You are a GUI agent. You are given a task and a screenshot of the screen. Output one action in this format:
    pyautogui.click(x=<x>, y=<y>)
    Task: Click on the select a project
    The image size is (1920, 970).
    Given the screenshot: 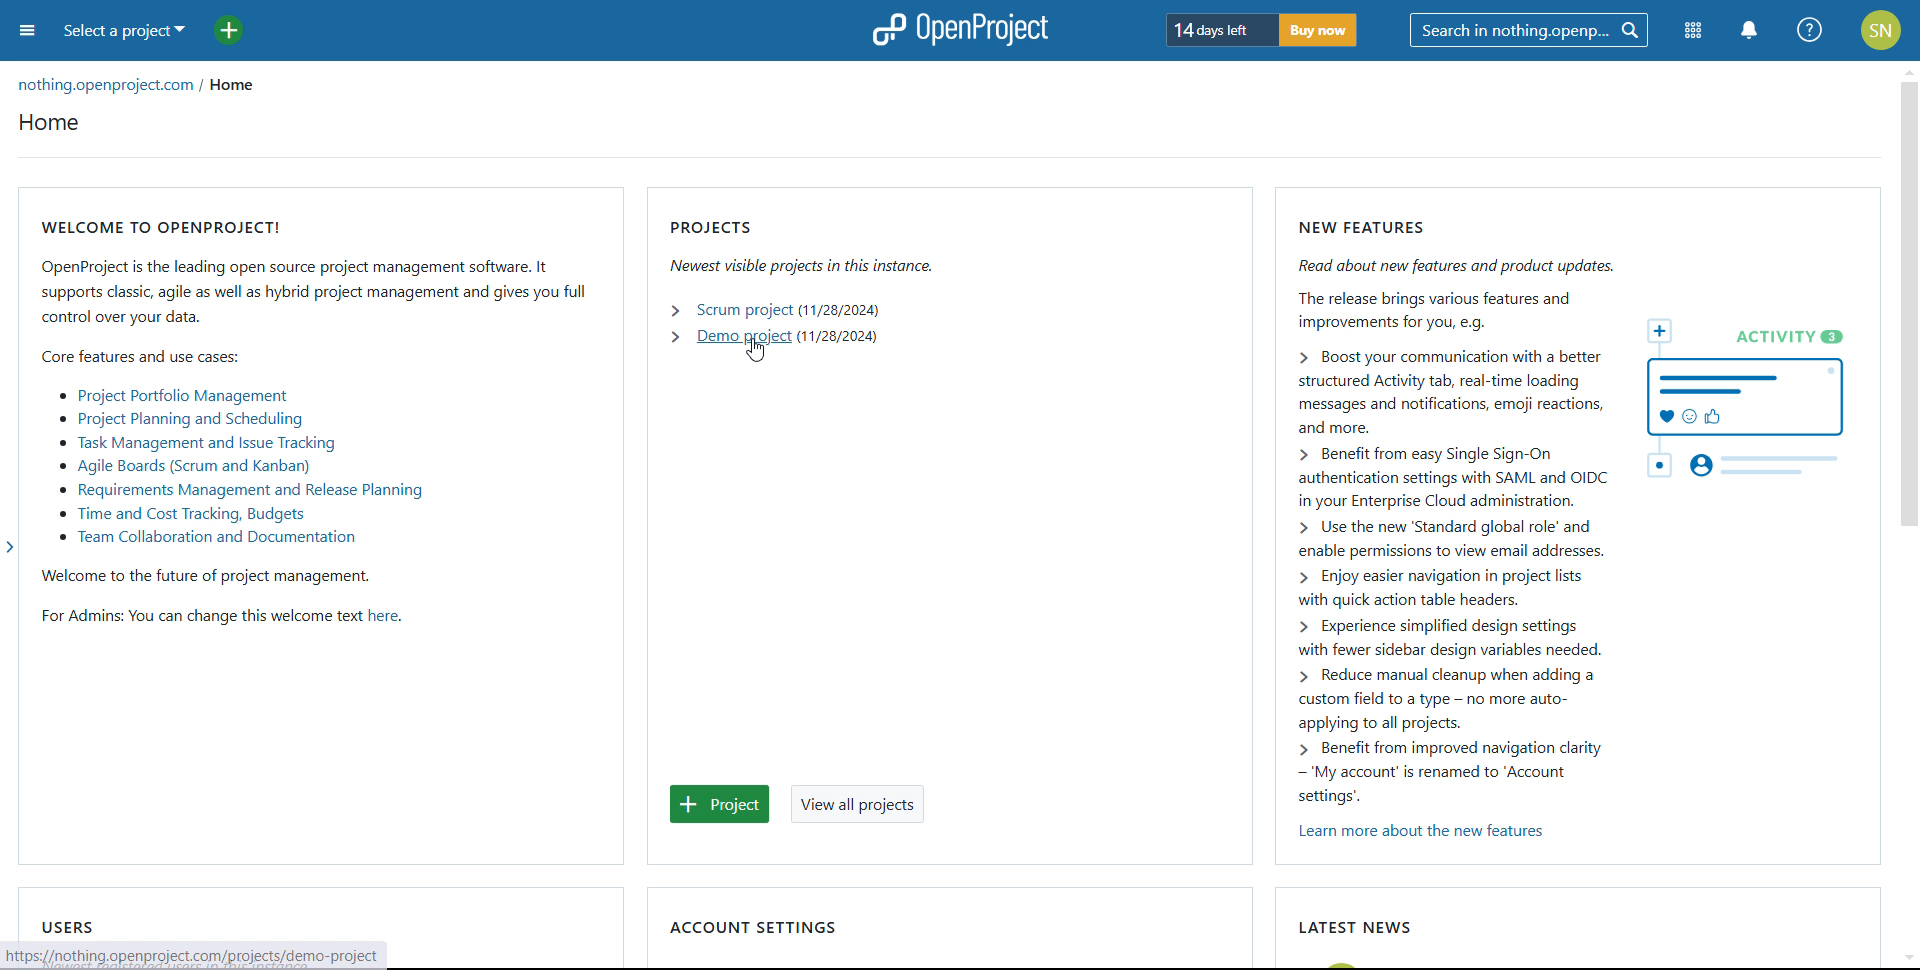 What is the action you would take?
    pyautogui.click(x=123, y=31)
    